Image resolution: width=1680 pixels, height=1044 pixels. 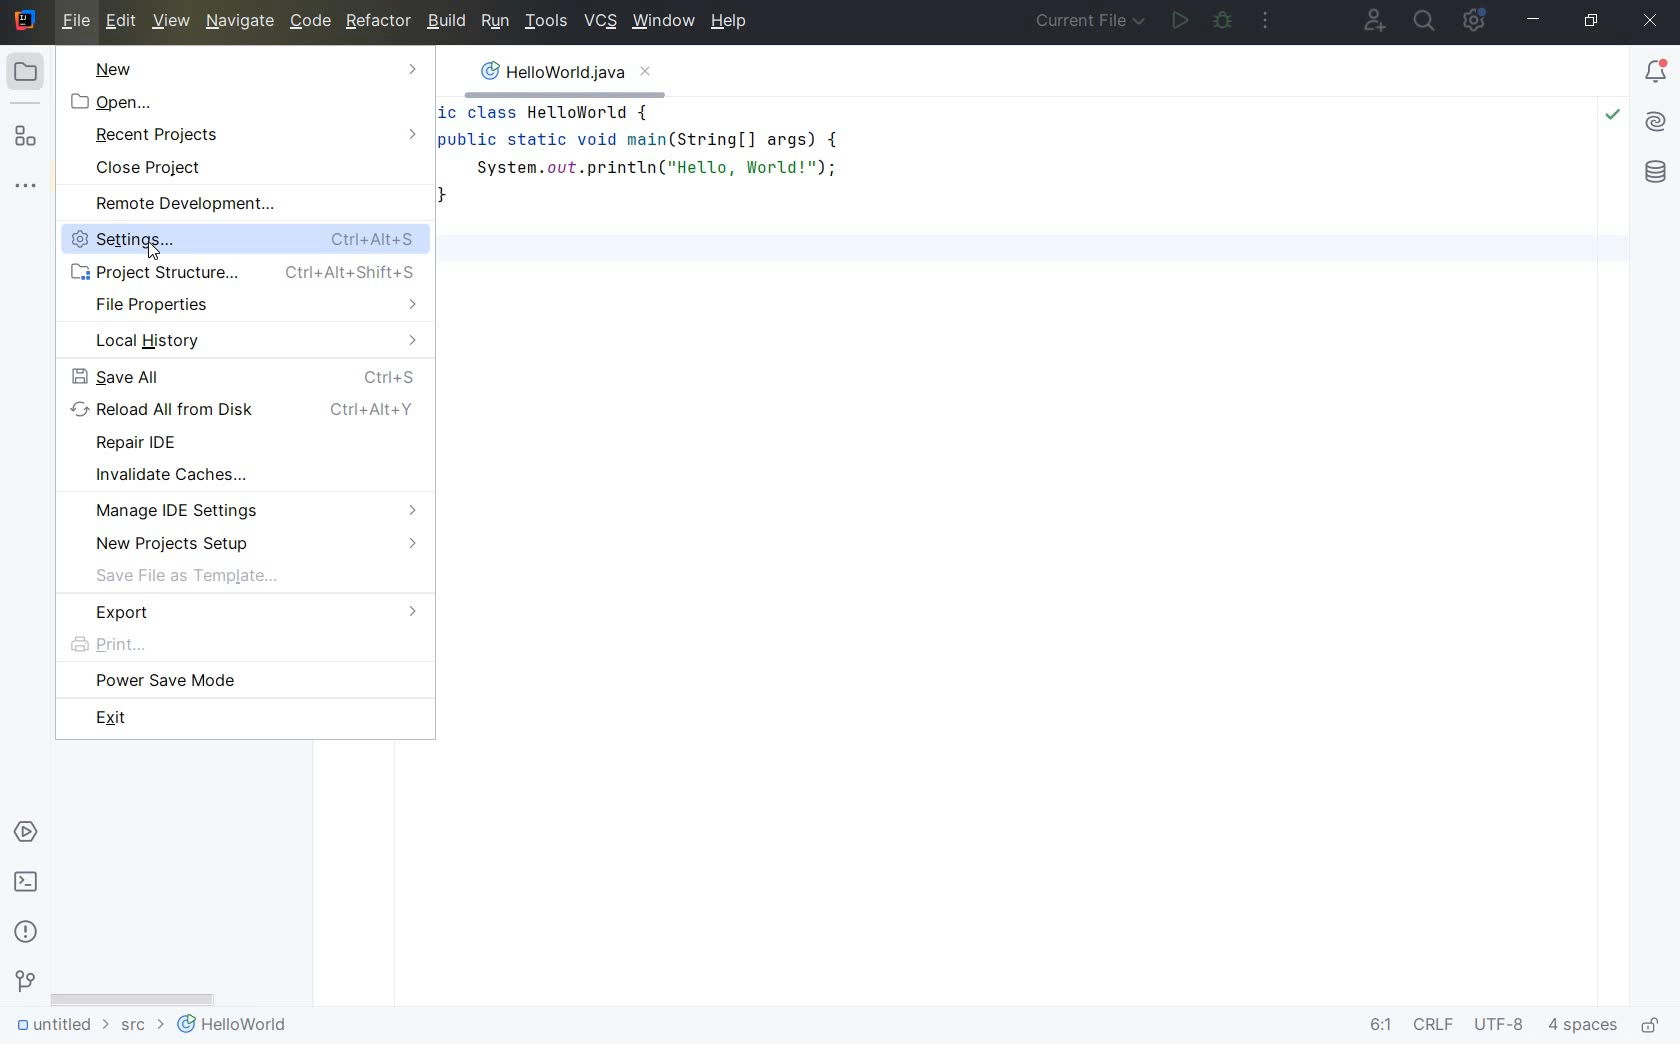 What do you see at coordinates (250, 104) in the screenshot?
I see `OPEN` at bounding box center [250, 104].